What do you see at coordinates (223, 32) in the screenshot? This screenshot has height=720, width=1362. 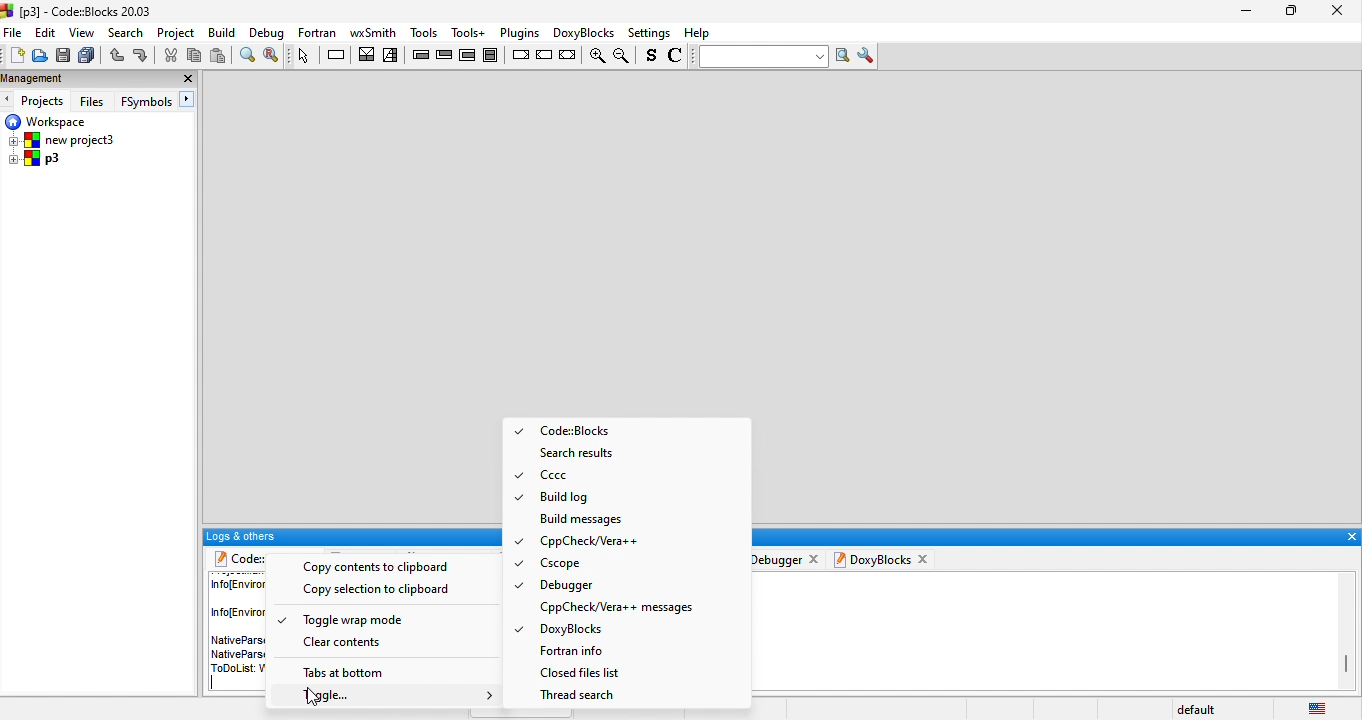 I see `build` at bounding box center [223, 32].